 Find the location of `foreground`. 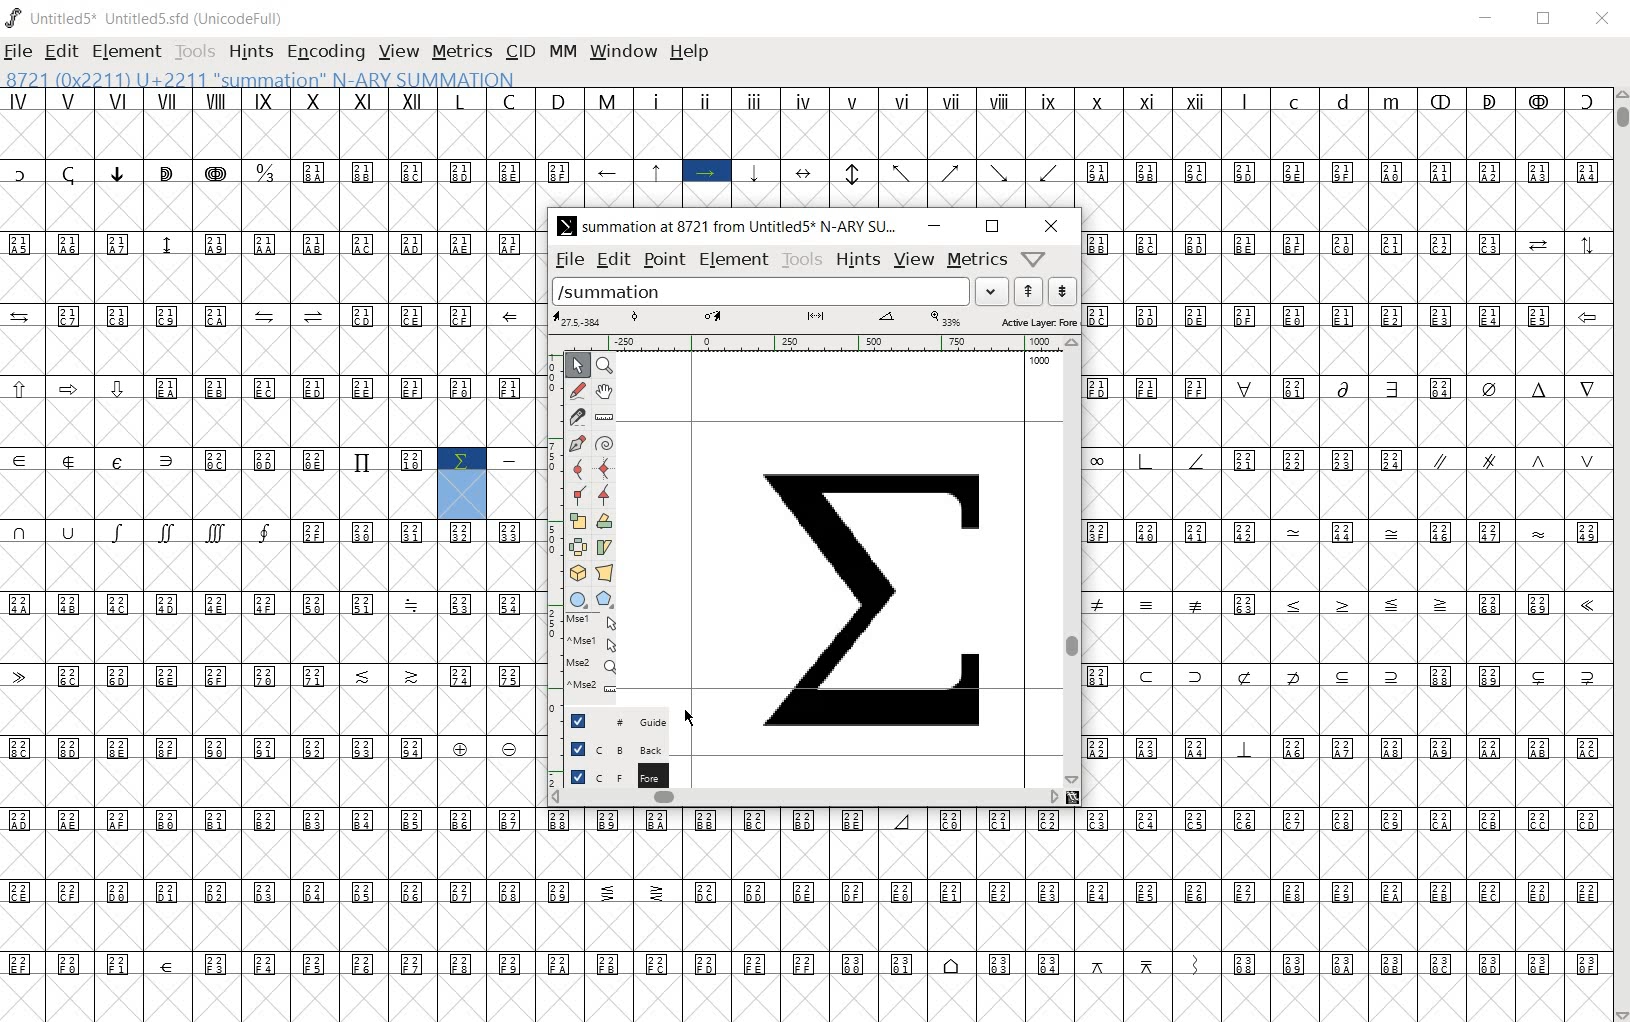

foreground is located at coordinates (607, 773).